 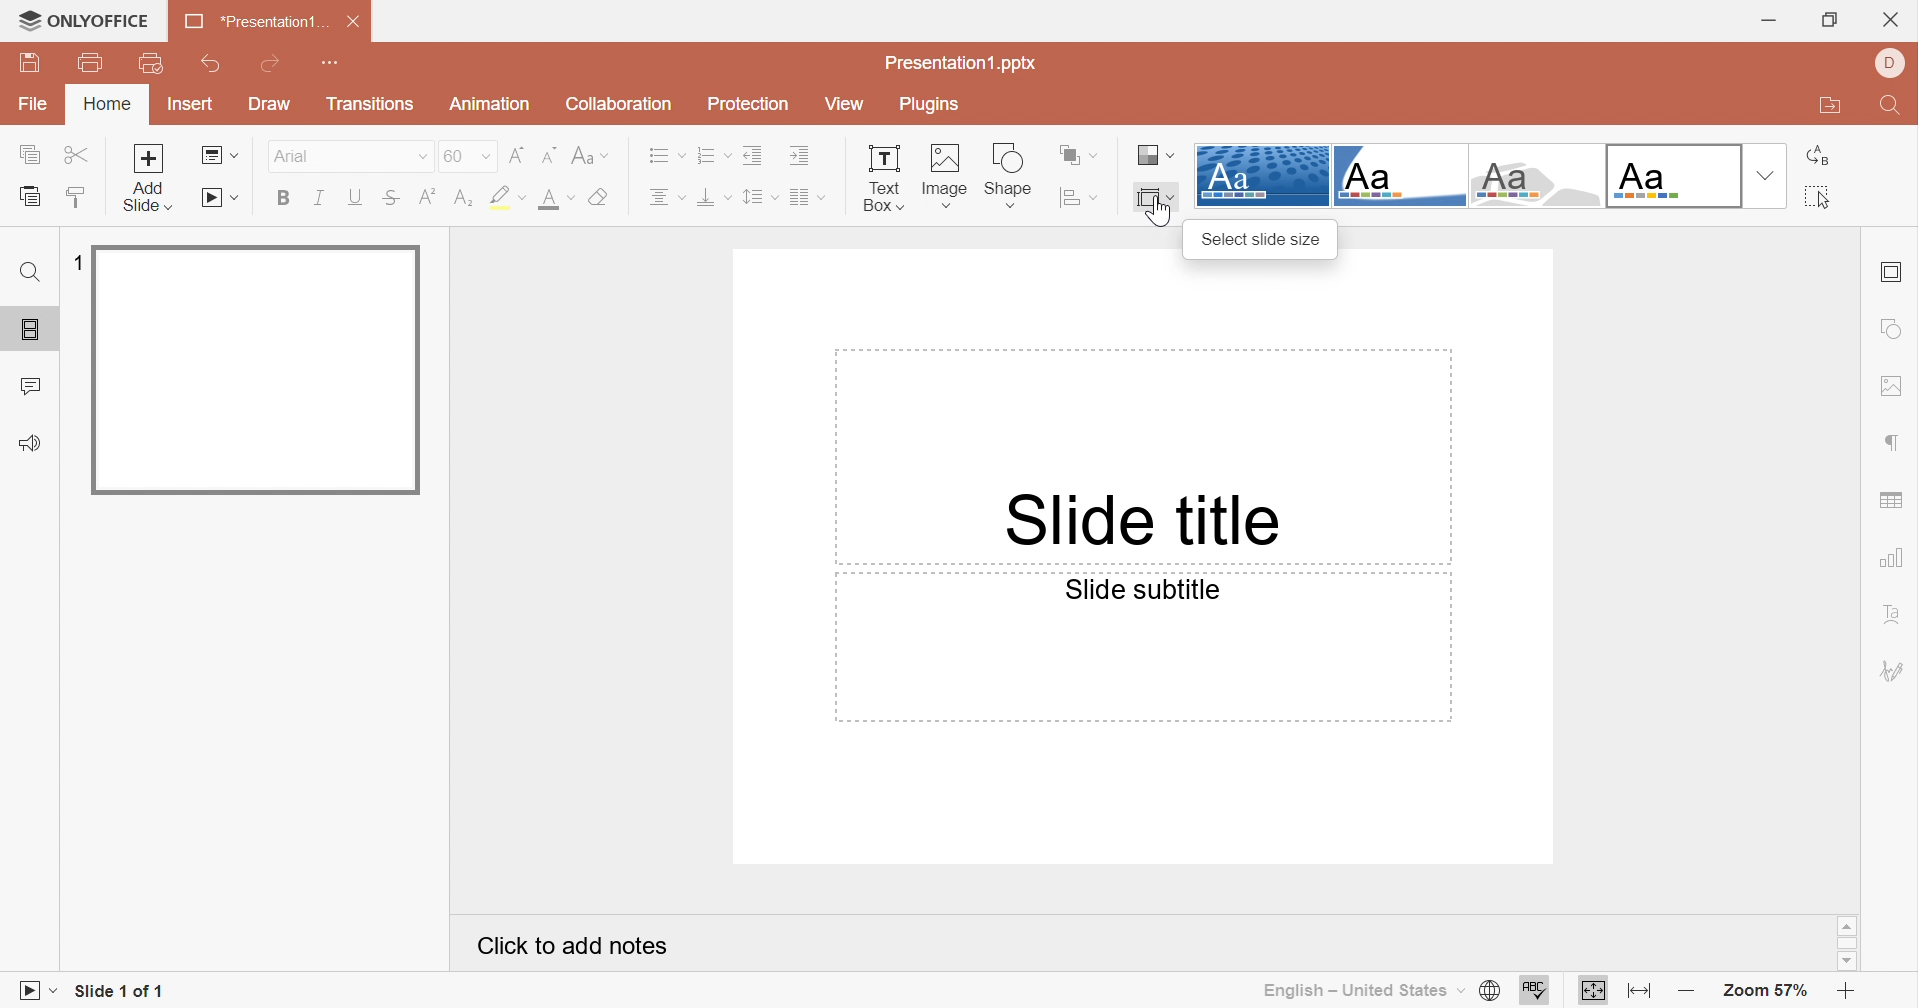 What do you see at coordinates (568, 947) in the screenshot?
I see `Click to add notes` at bounding box center [568, 947].